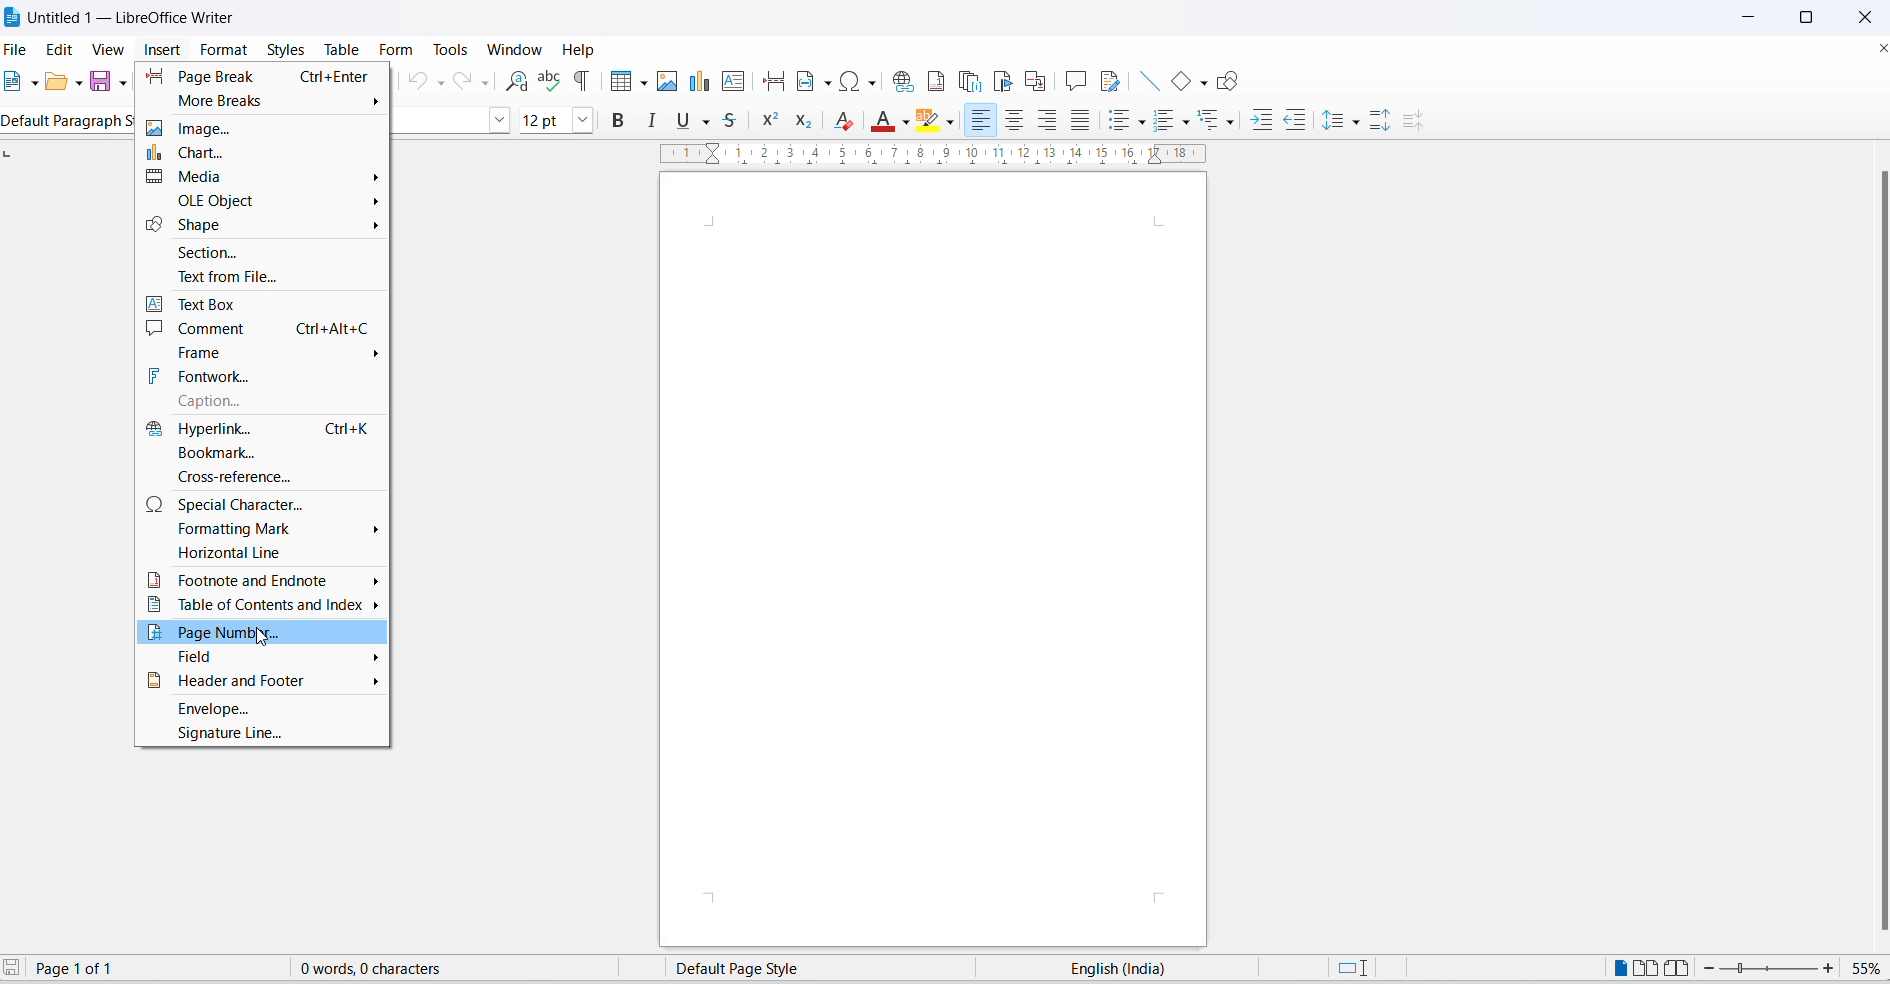 This screenshot has width=1890, height=984. I want to click on toggle ordered list, so click(1167, 119).